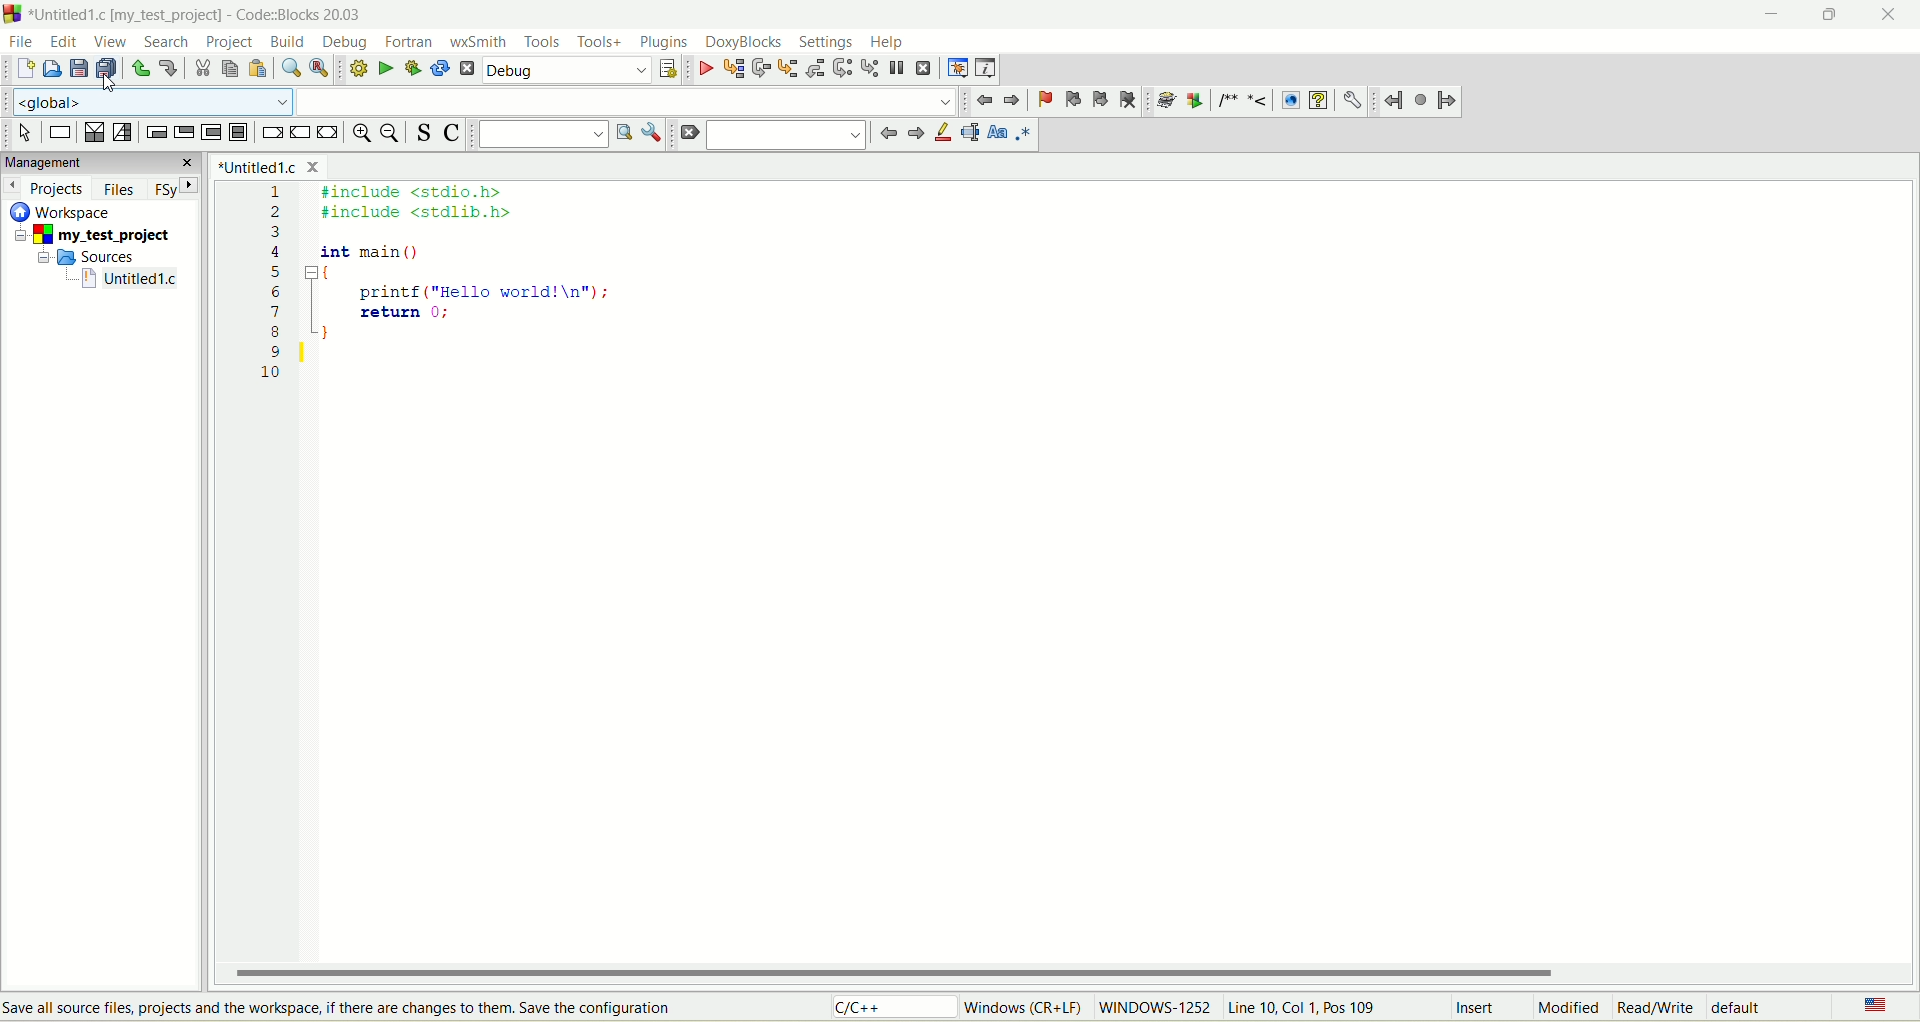 This screenshot has width=1920, height=1022. I want to click on build and run, so click(414, 68).